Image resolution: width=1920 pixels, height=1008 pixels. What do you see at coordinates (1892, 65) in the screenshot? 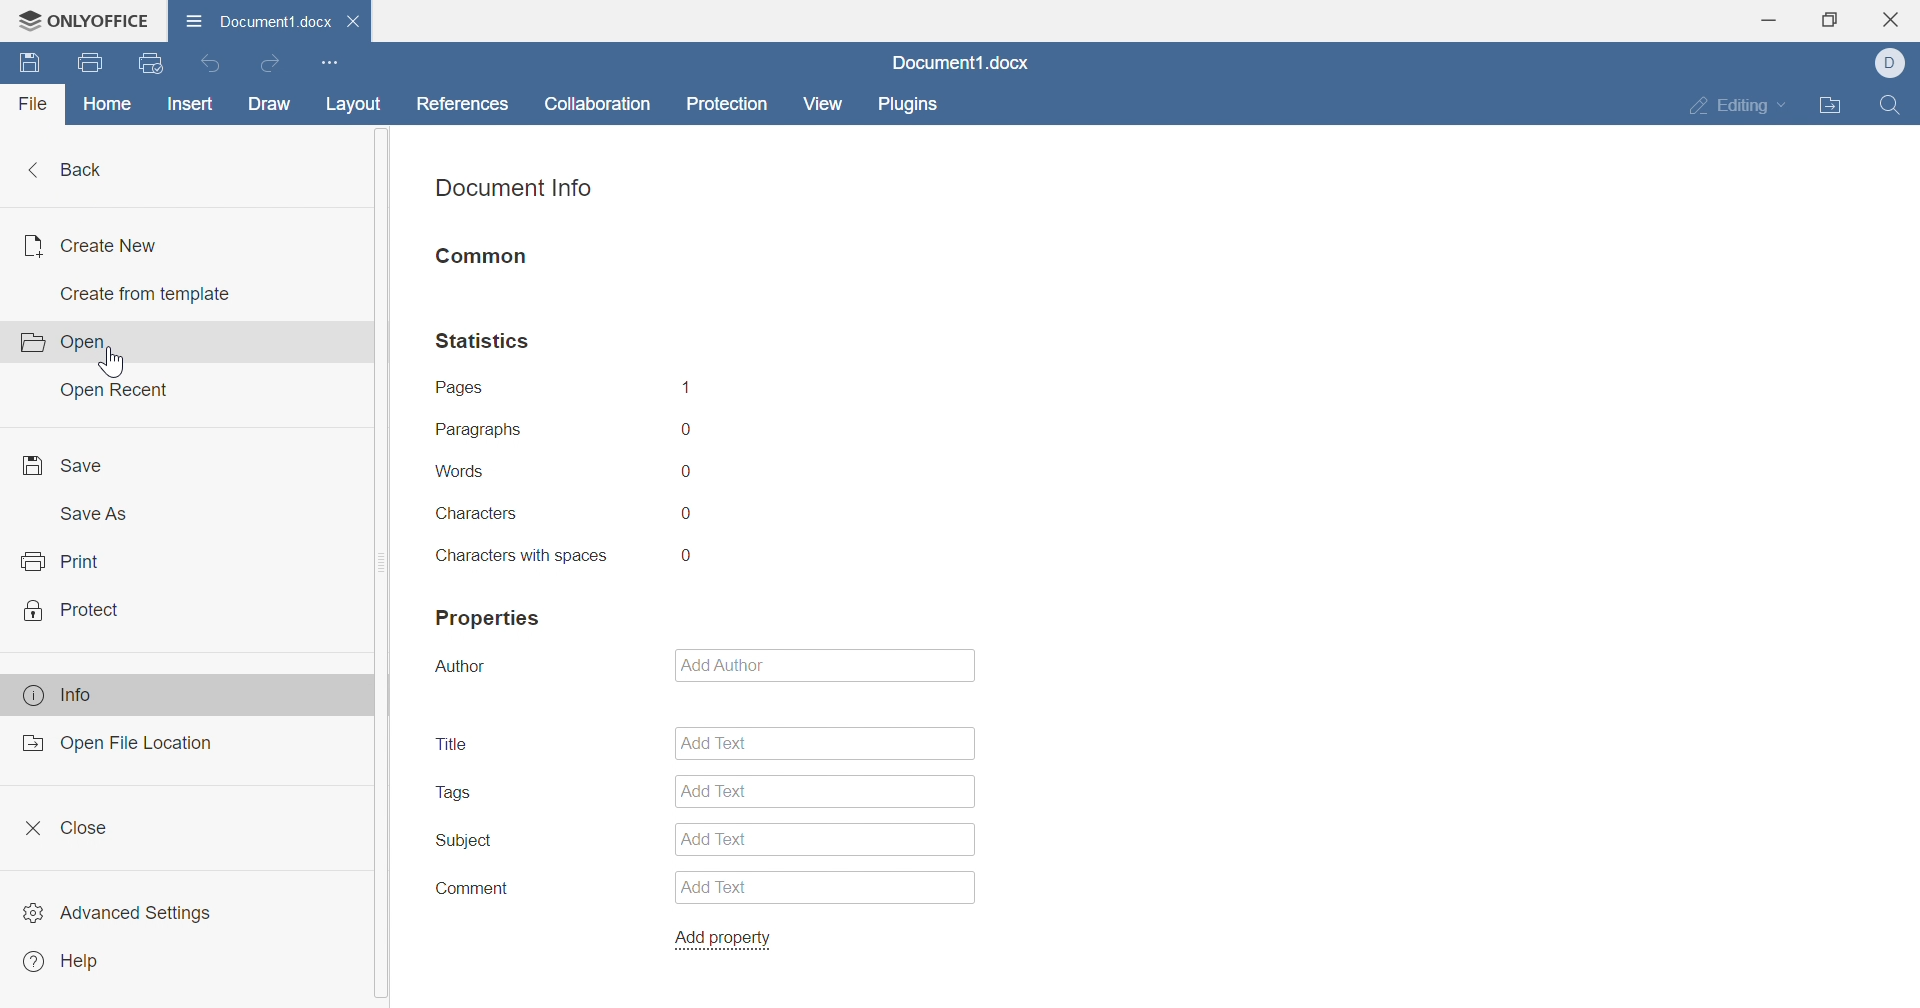
I see `dell` at bounding box center [1892, 65].